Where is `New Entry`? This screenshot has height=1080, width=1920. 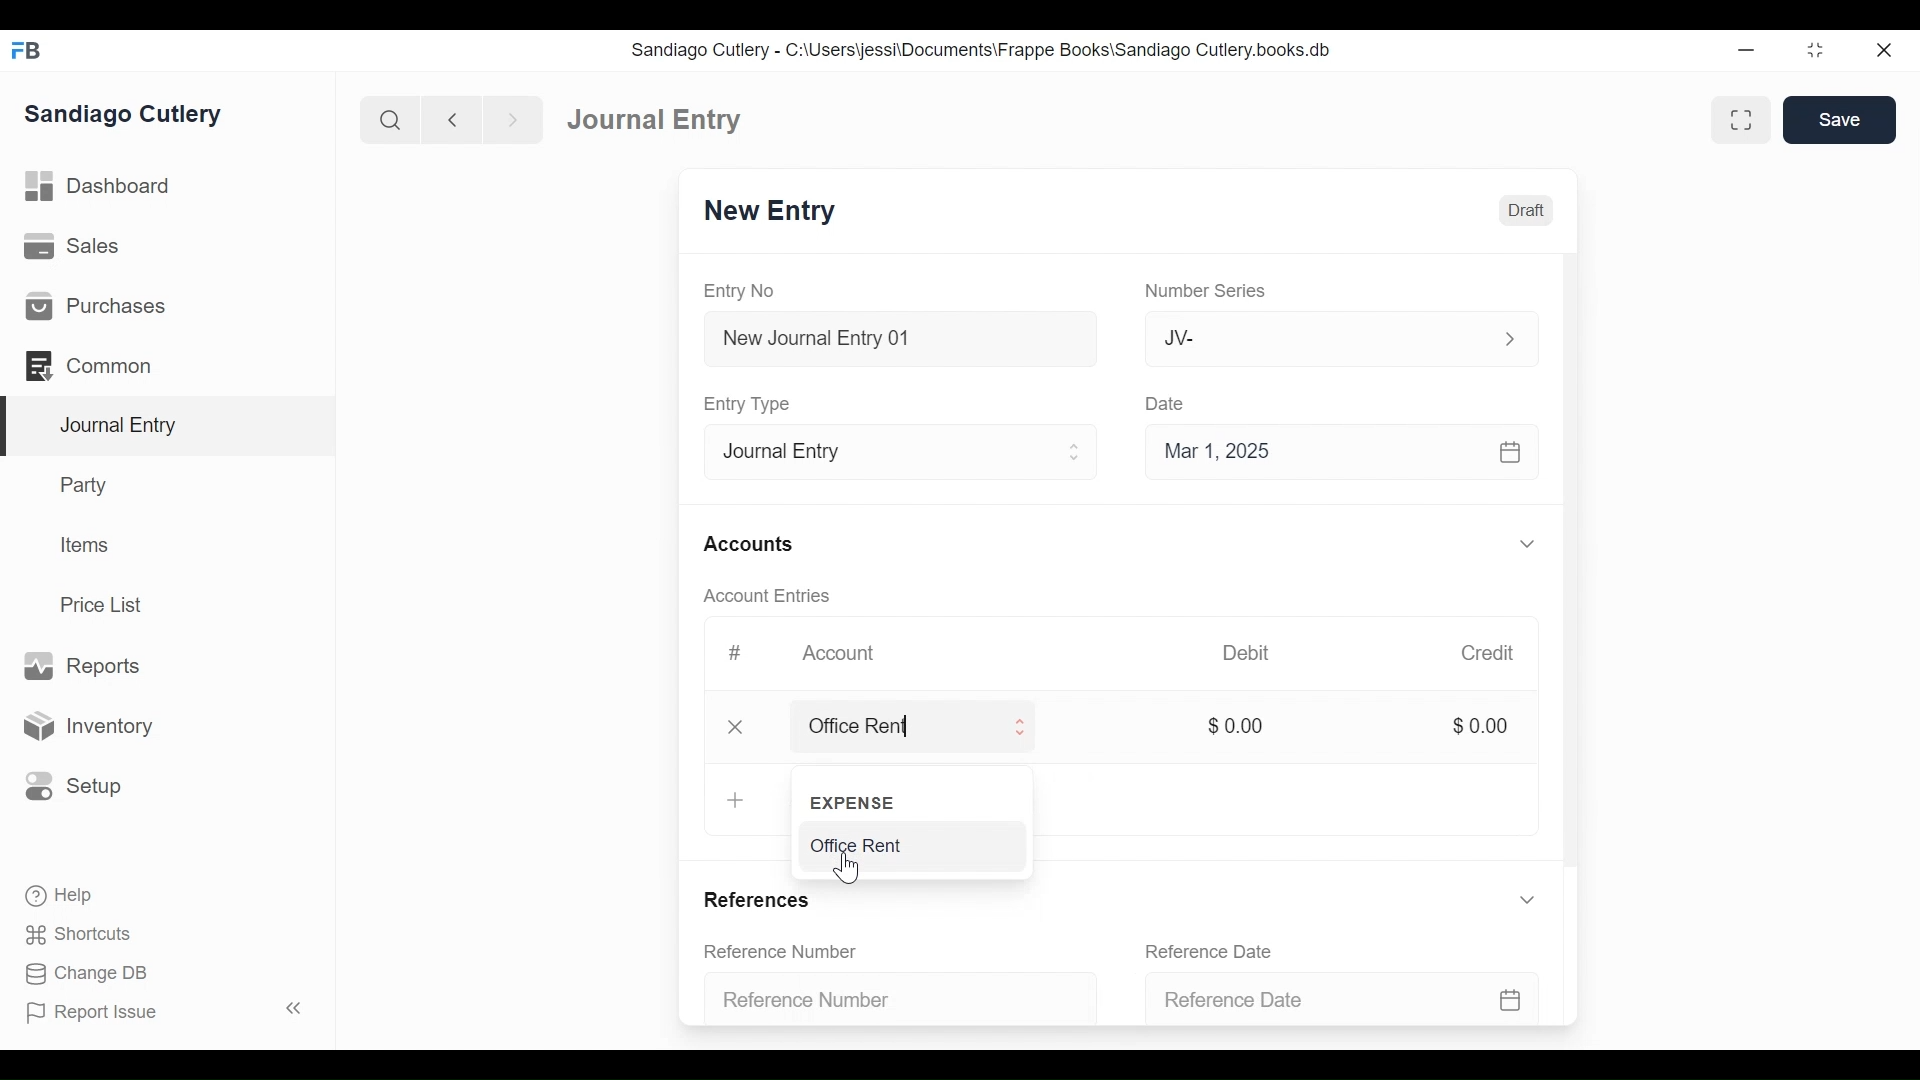
New Entry is located at coordinates (772, 212).